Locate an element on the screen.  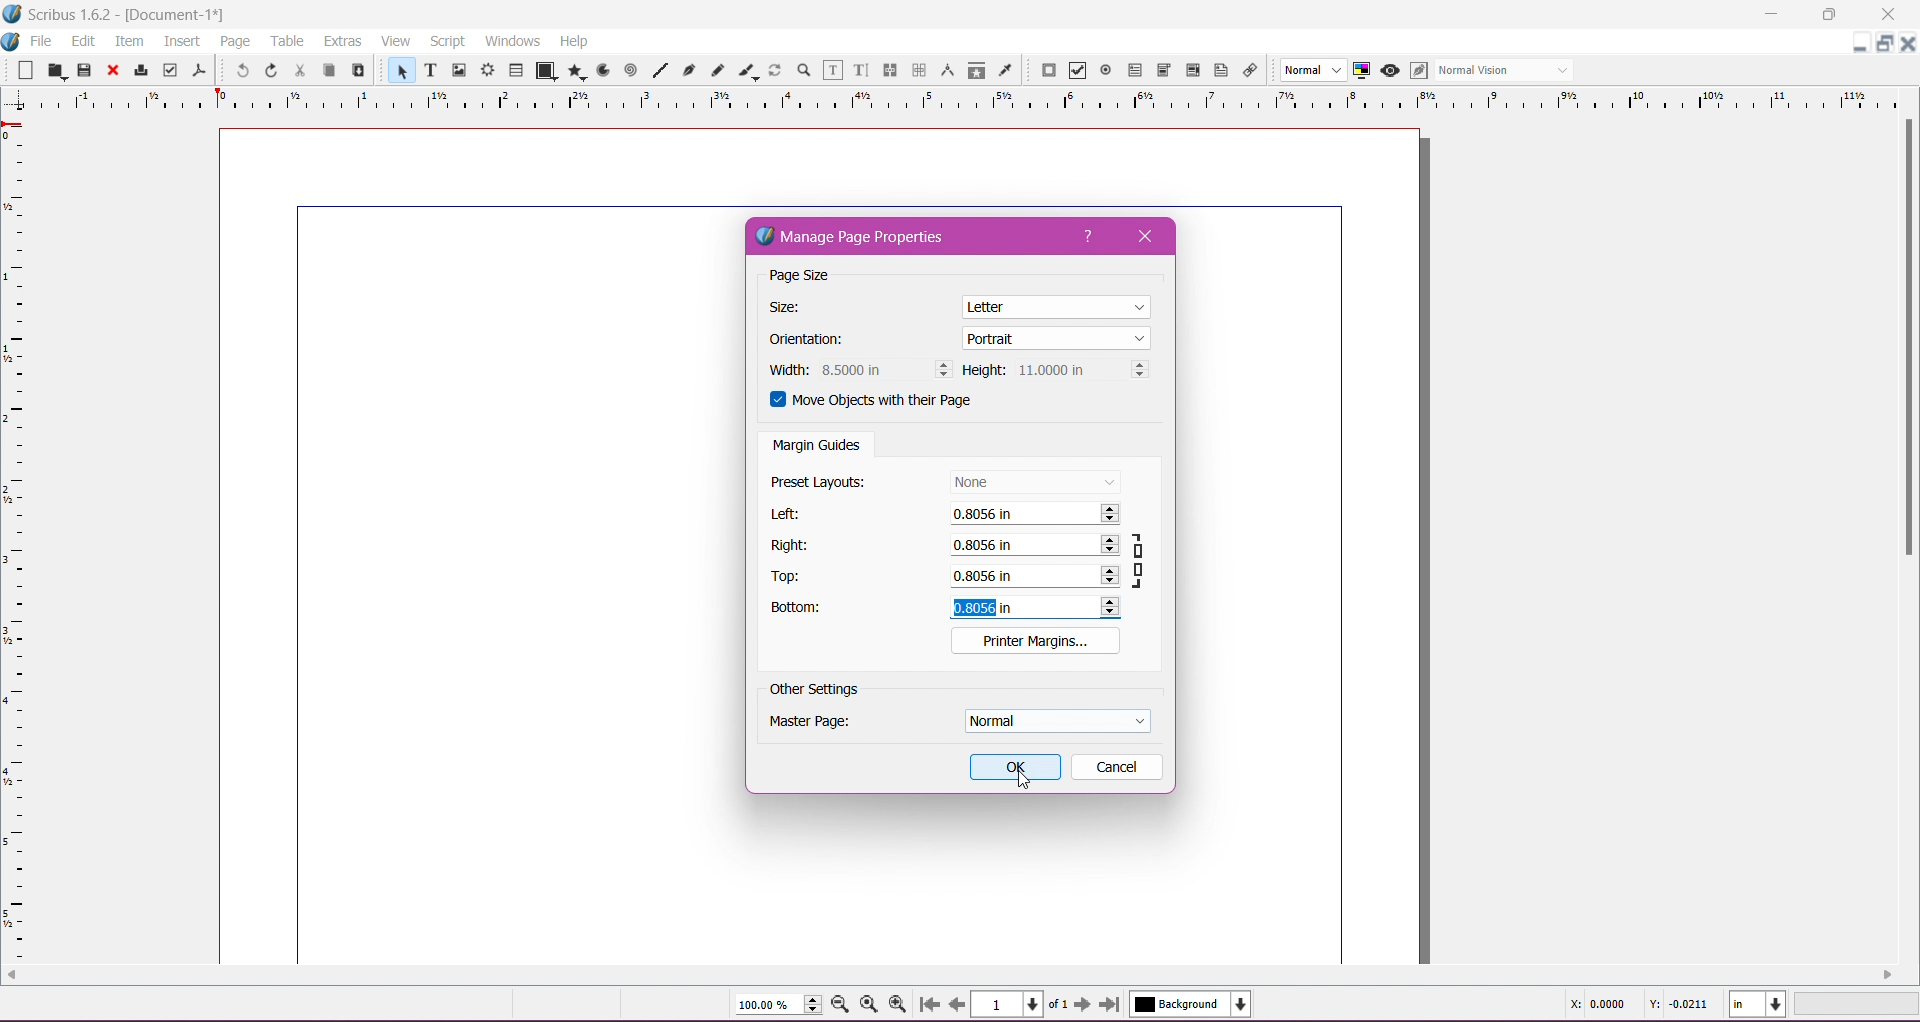
Restore Down is located at coordinates (1827, 15).